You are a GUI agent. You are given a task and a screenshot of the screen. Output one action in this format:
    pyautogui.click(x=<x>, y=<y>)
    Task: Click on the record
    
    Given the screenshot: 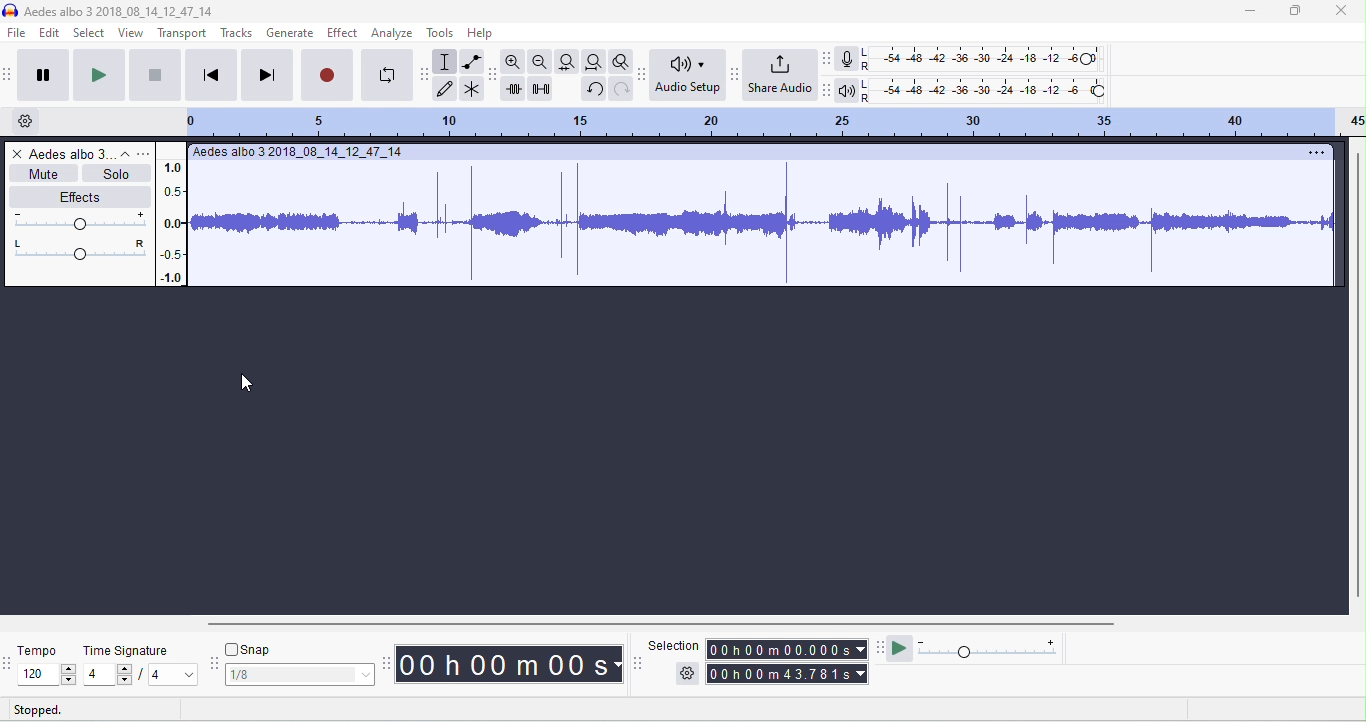 What is the action you would take?
    pyautogui.click(x=327, y=74)
    